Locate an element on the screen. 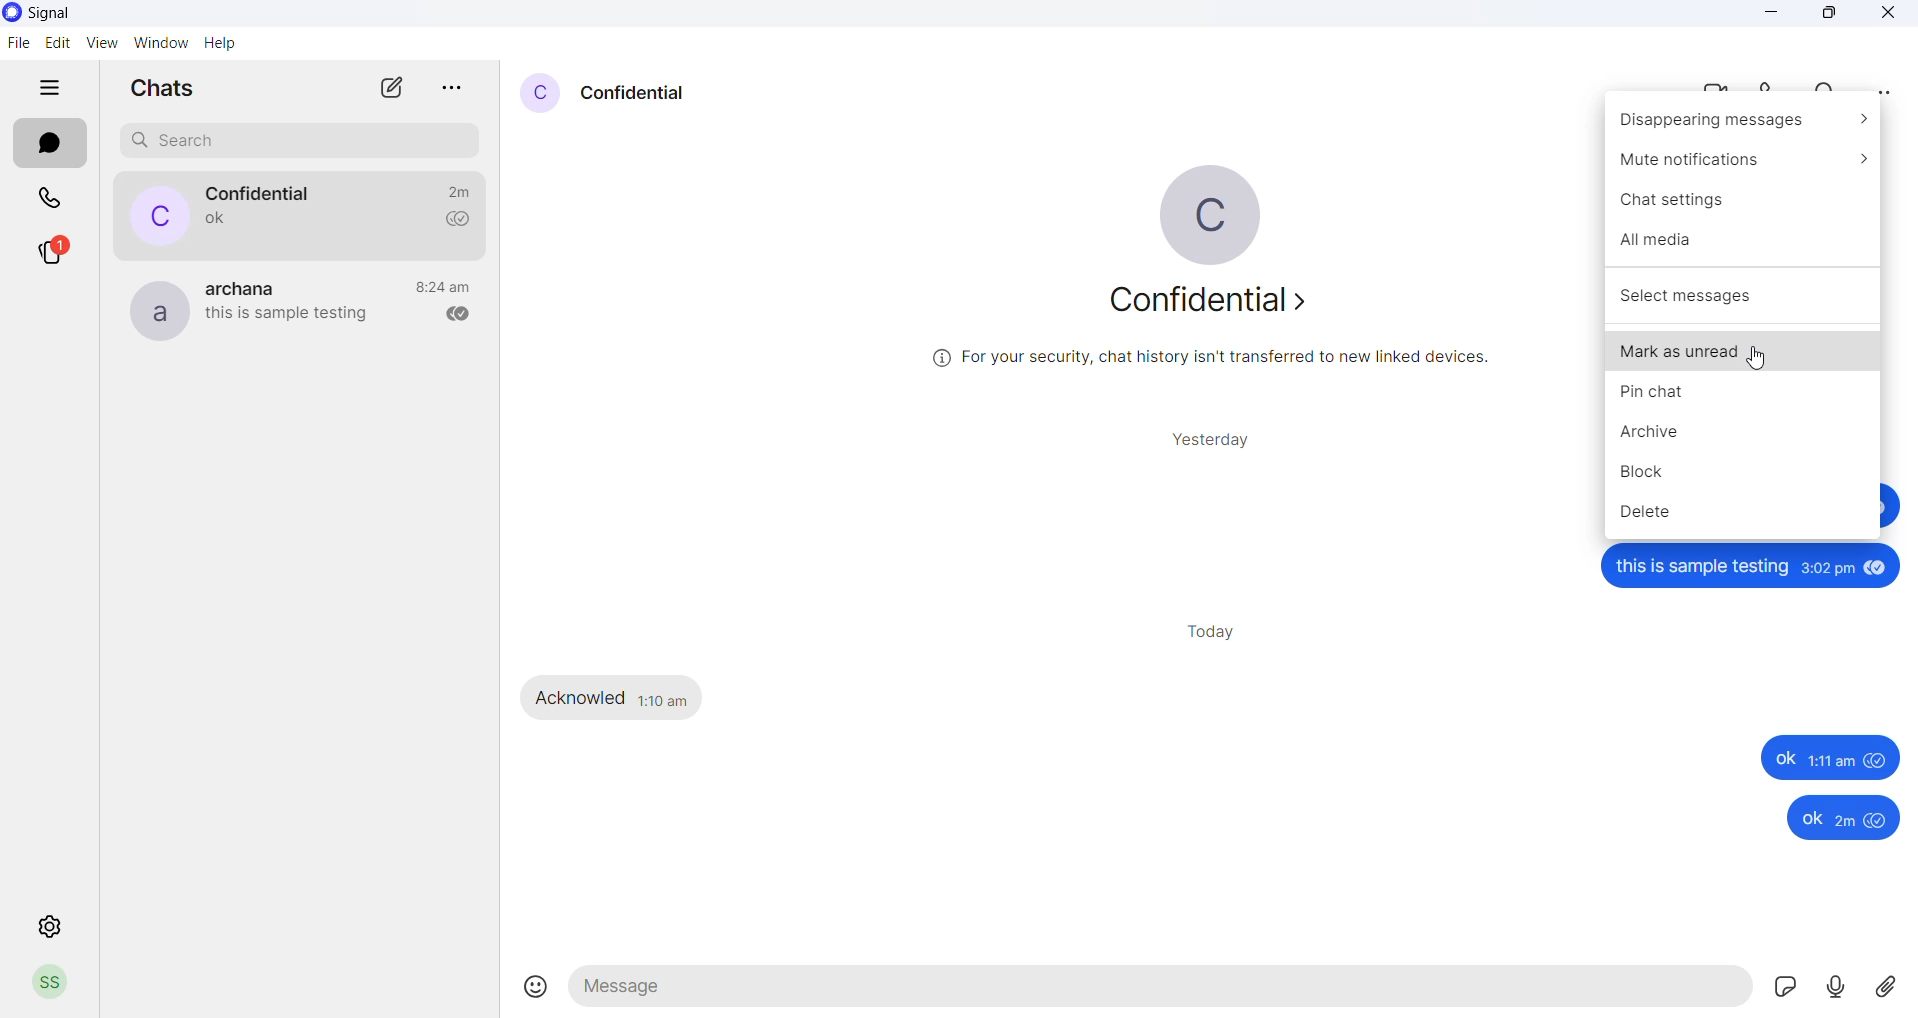  search chat is located at coordinates (303, 141).